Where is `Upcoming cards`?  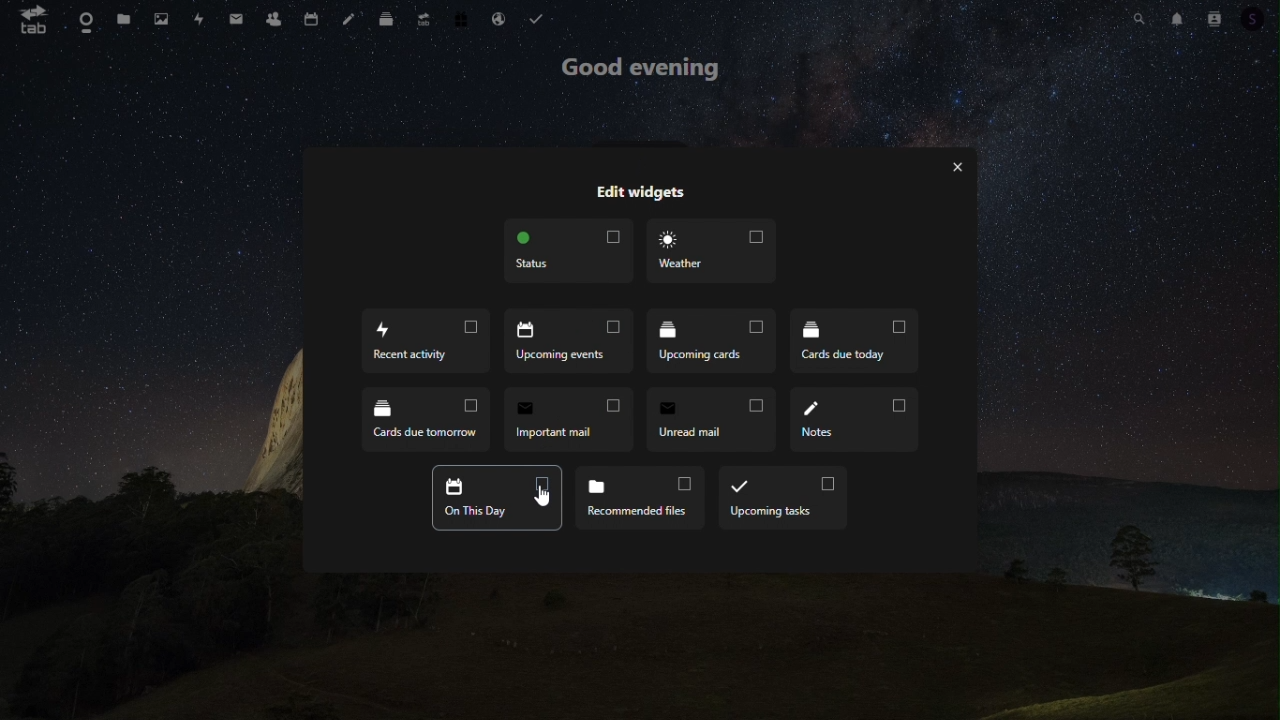 Upcoming cards is located at coordinates (710, 340).